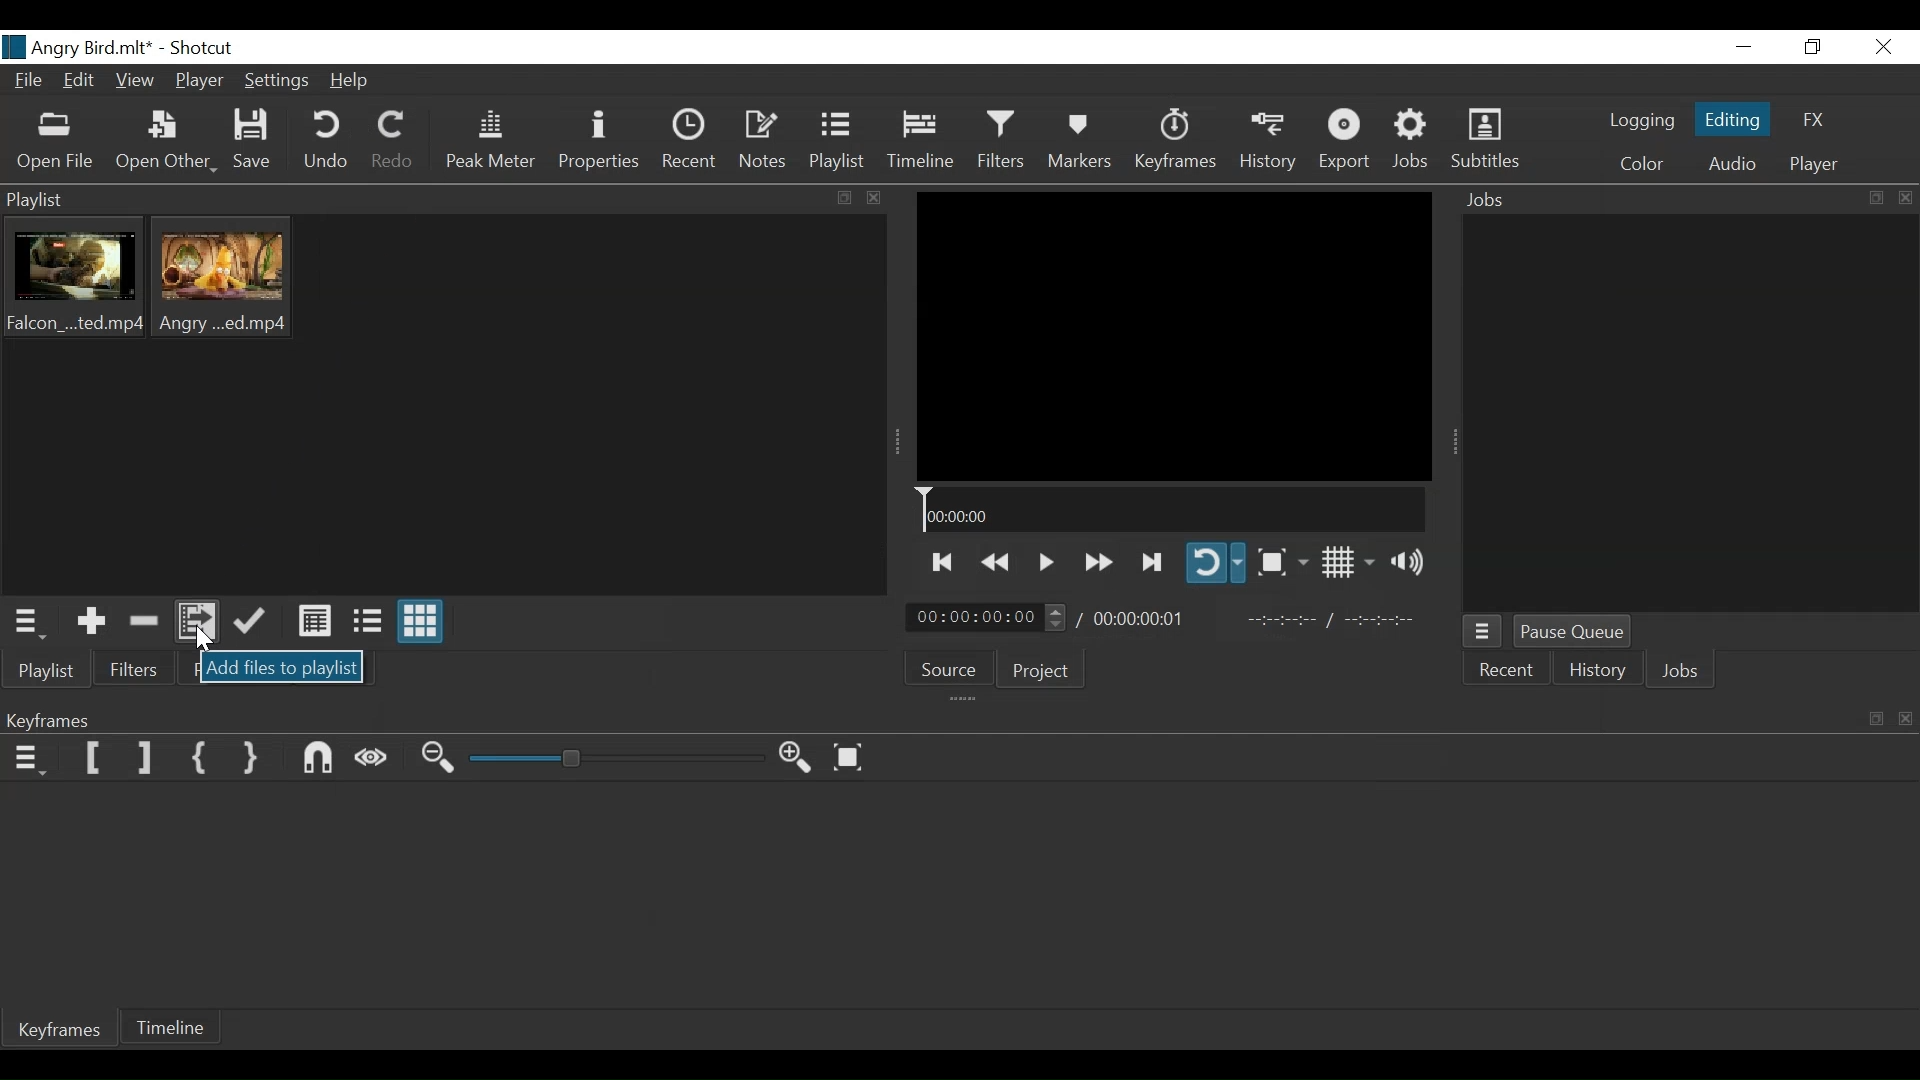  What do you see at coordinates (199, 81) in the screenshot?
I see `Player` at bounding box center [199, 81].